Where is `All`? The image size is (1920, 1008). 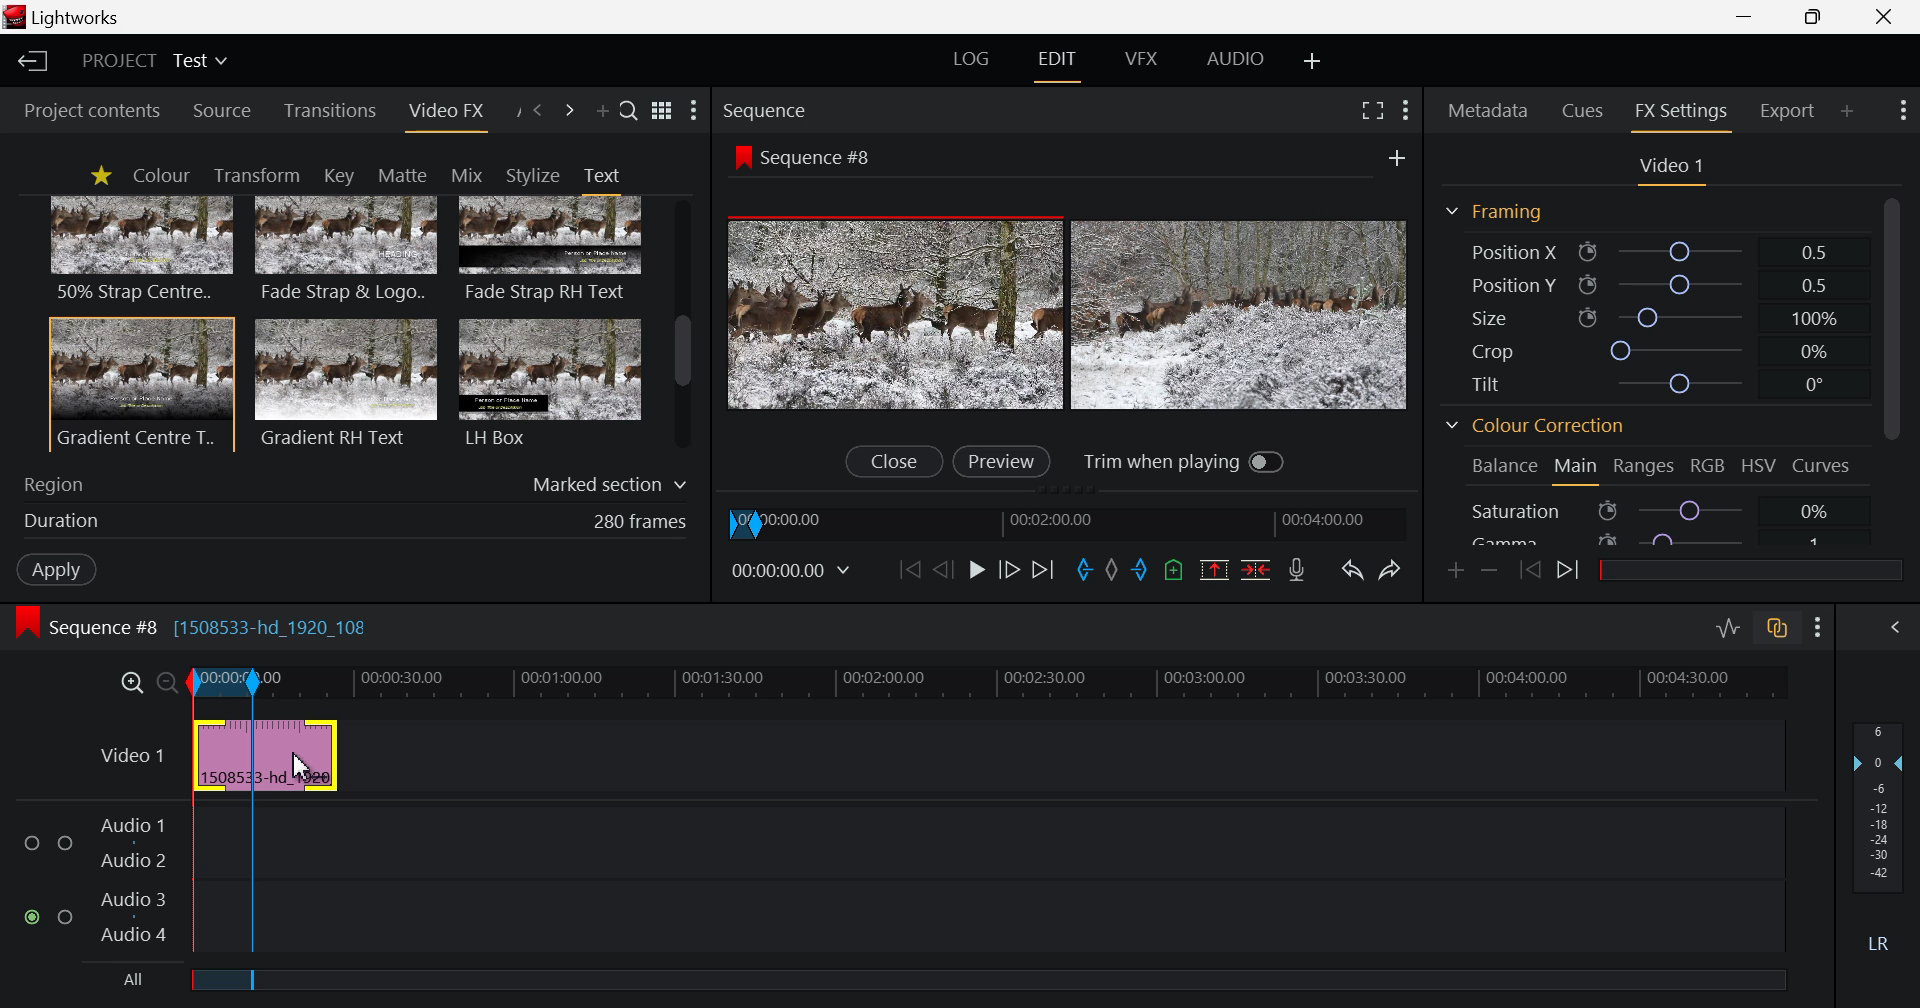
All is located at coordinates (119, 983).